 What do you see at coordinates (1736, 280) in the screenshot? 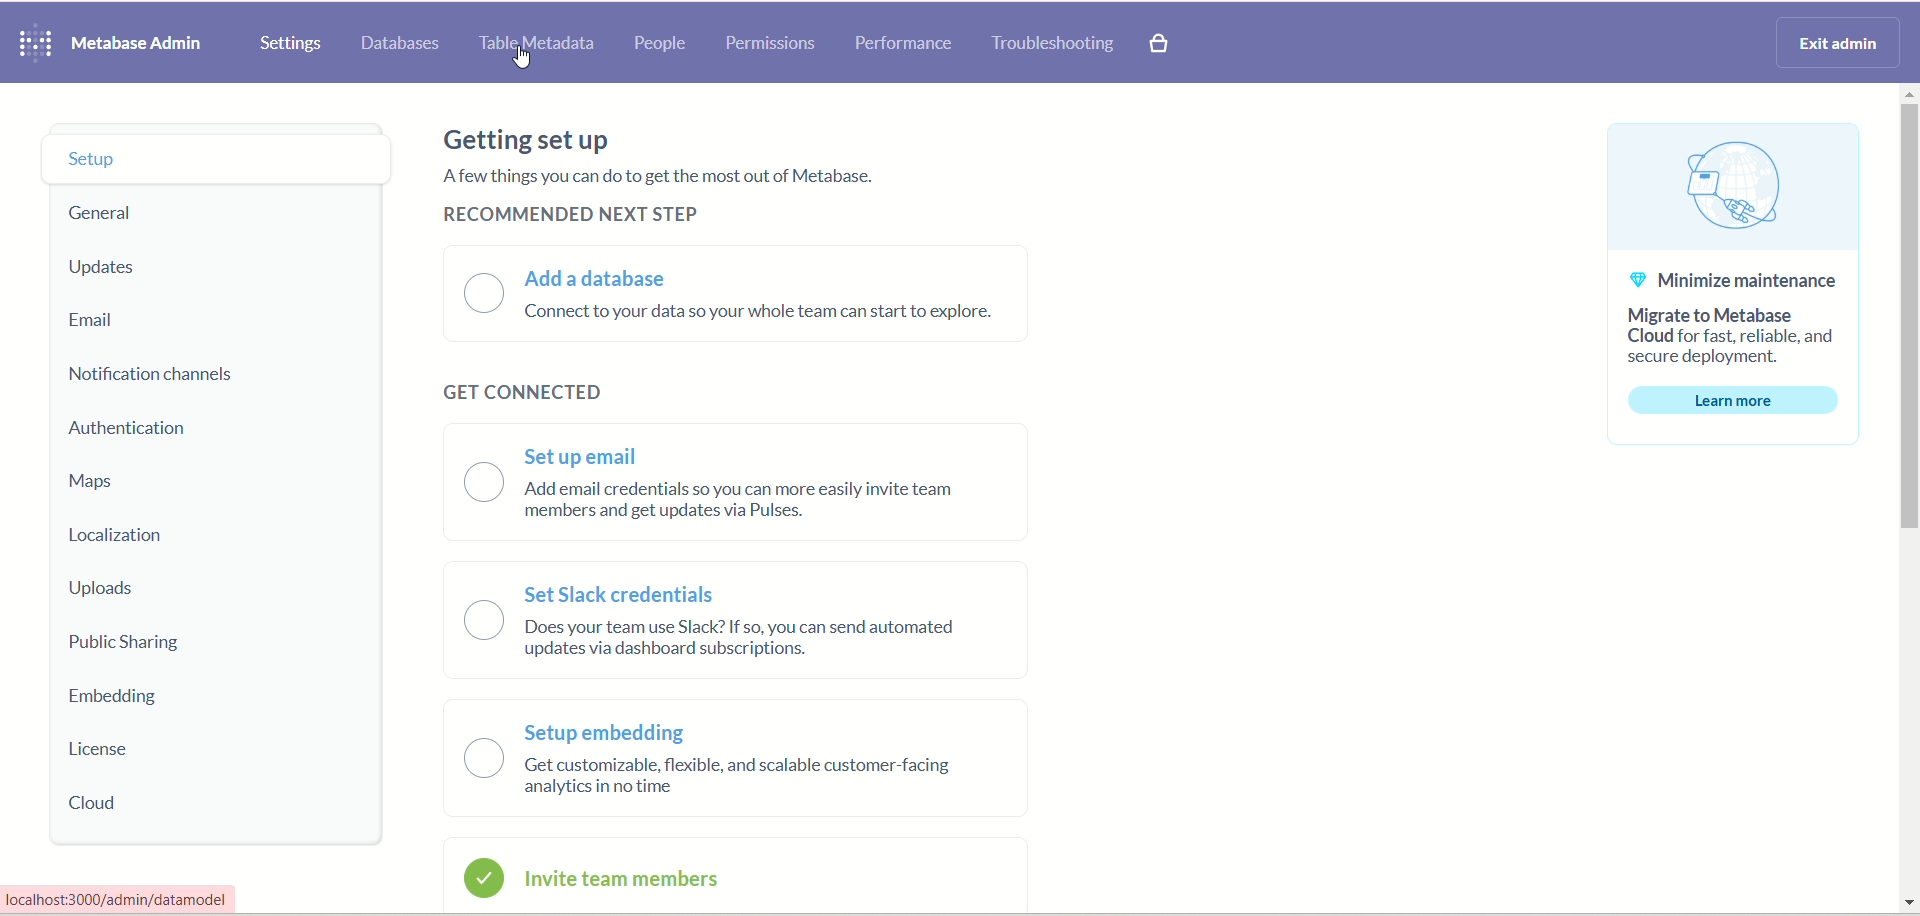
I see `minimize maintenance` at bounding box center [1736, 280].